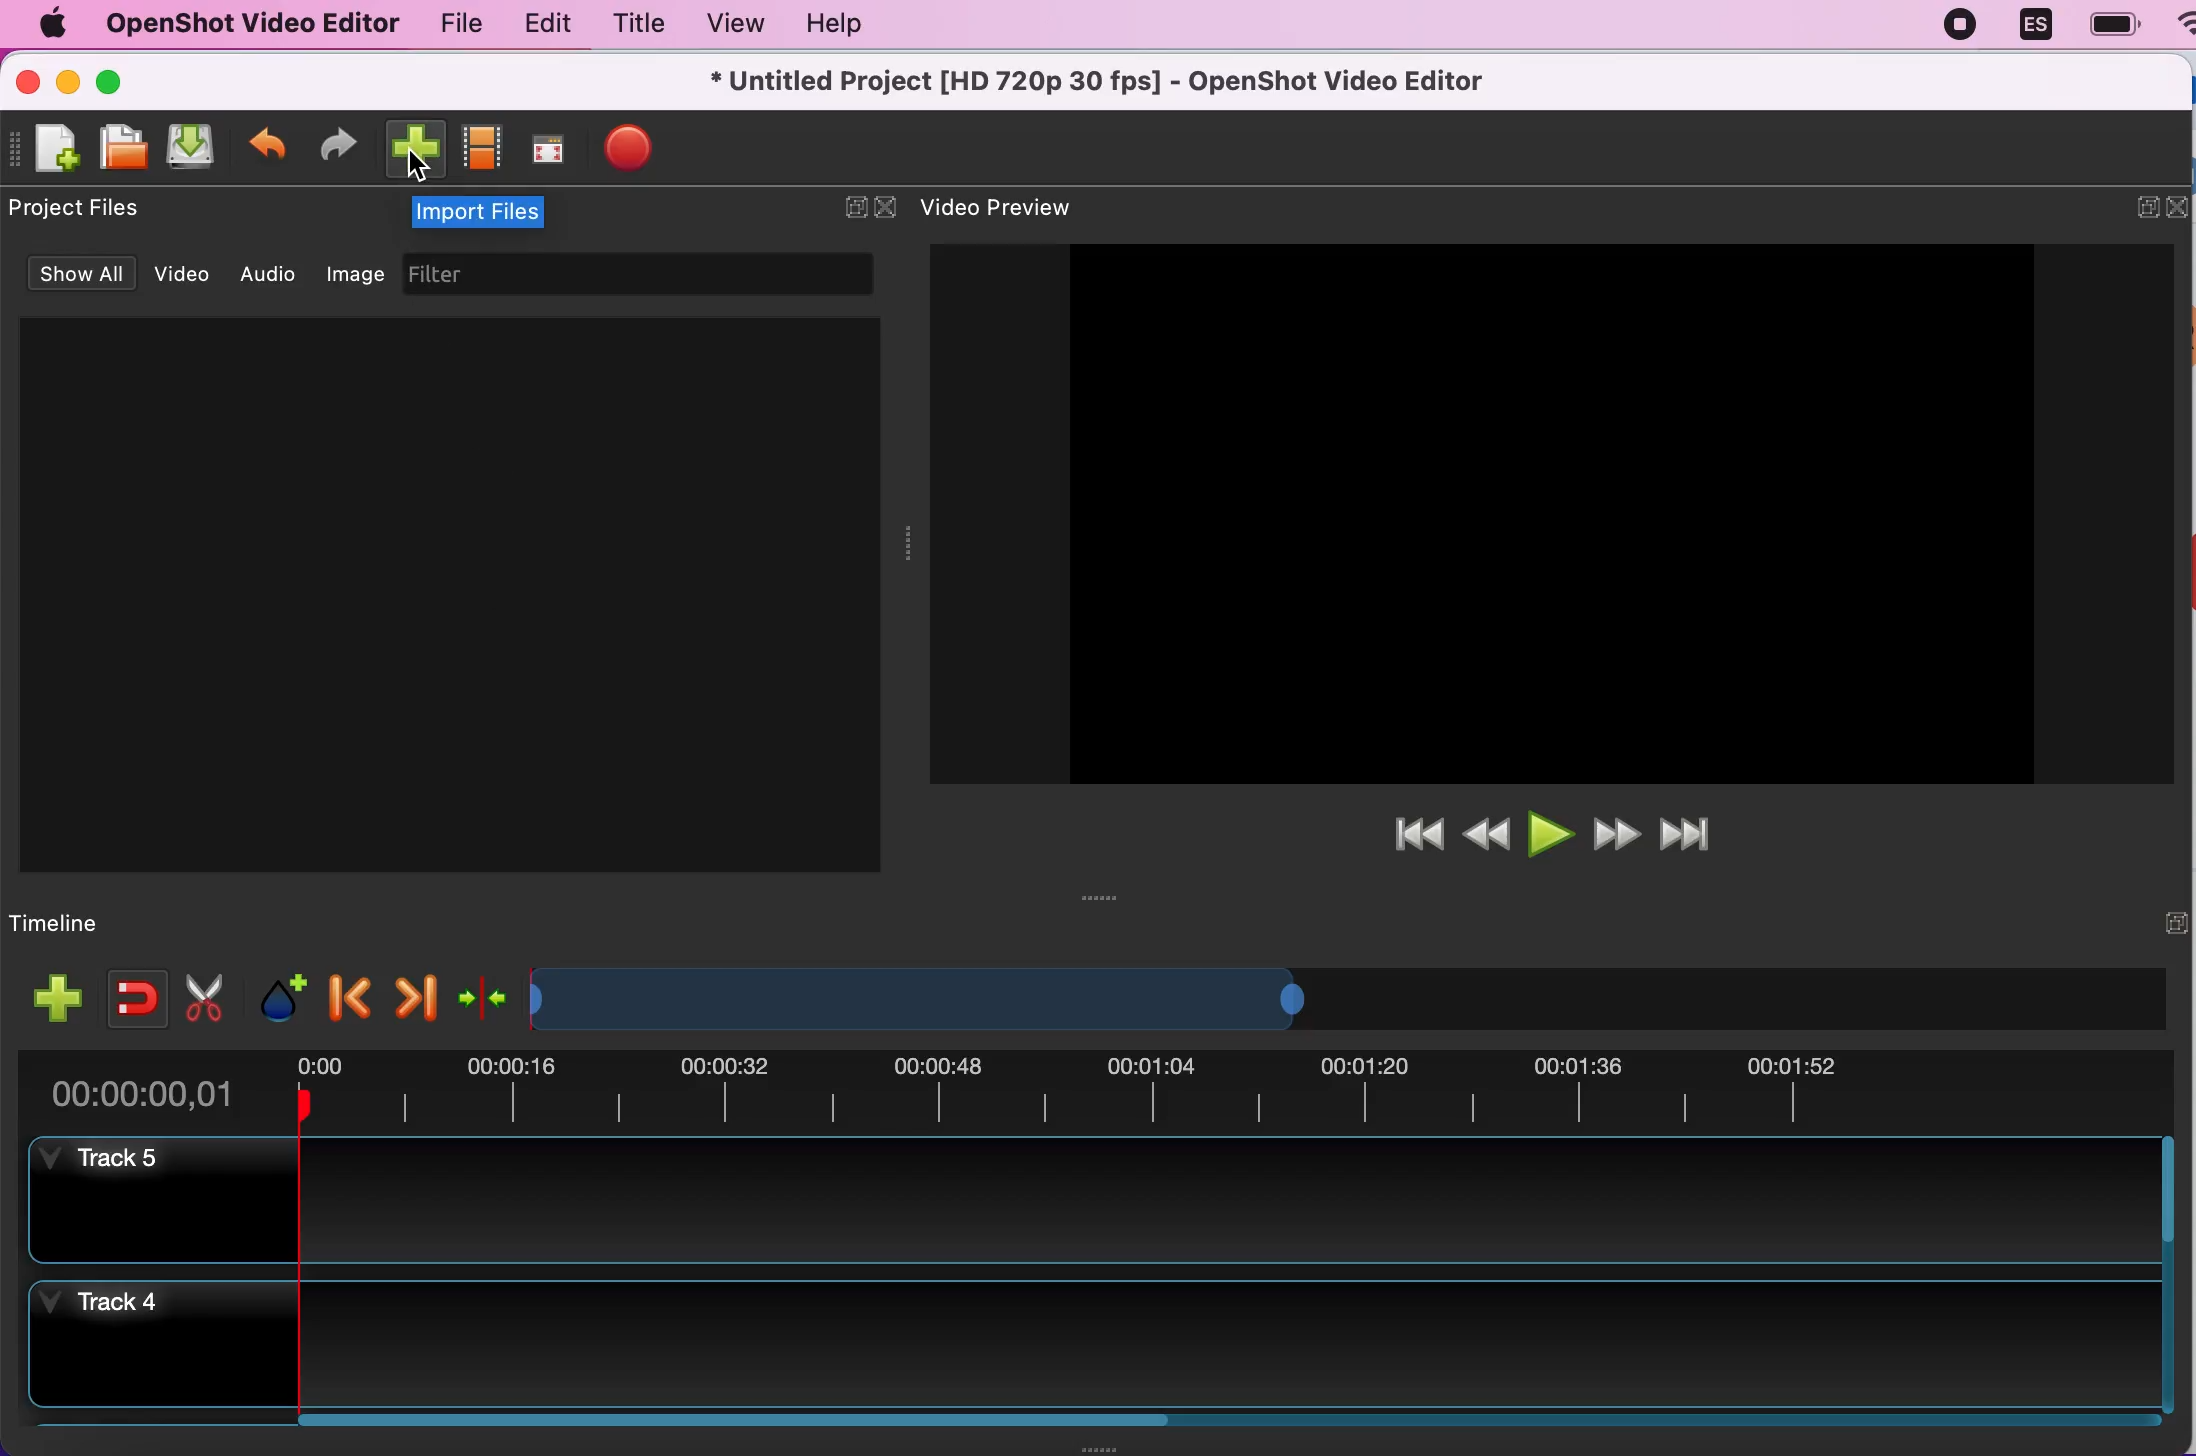  I want to click on file, so click(457, 24).